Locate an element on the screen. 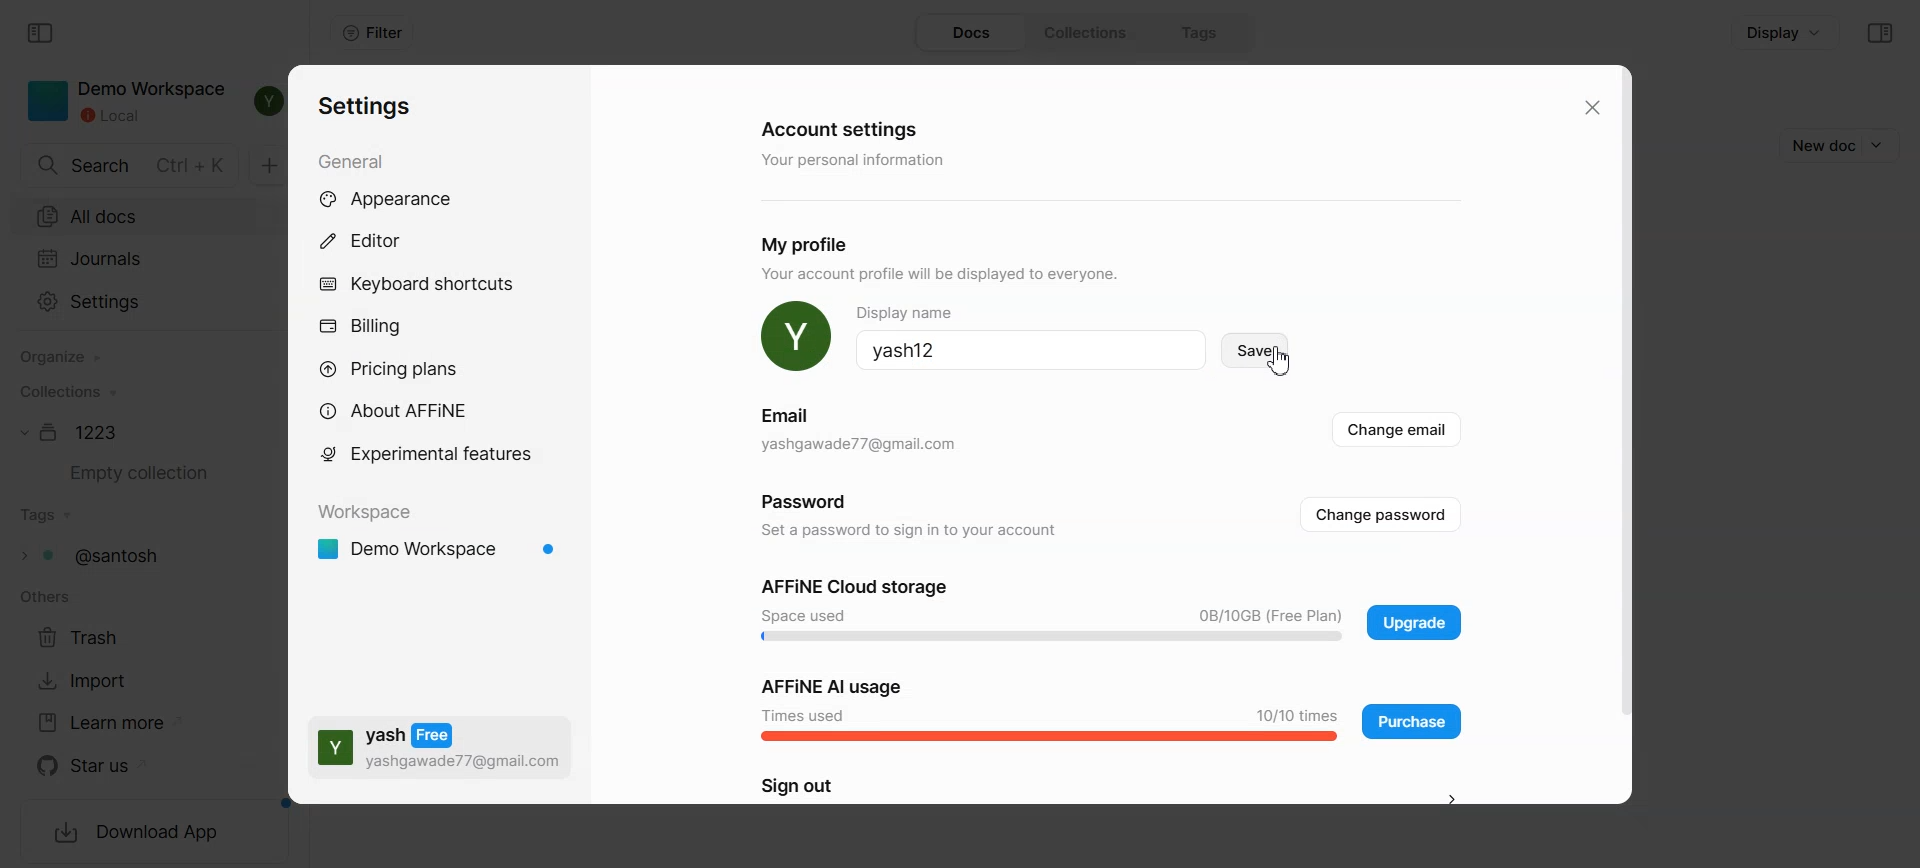  Keyboard shortcuts is located at coordinates (417, 283).